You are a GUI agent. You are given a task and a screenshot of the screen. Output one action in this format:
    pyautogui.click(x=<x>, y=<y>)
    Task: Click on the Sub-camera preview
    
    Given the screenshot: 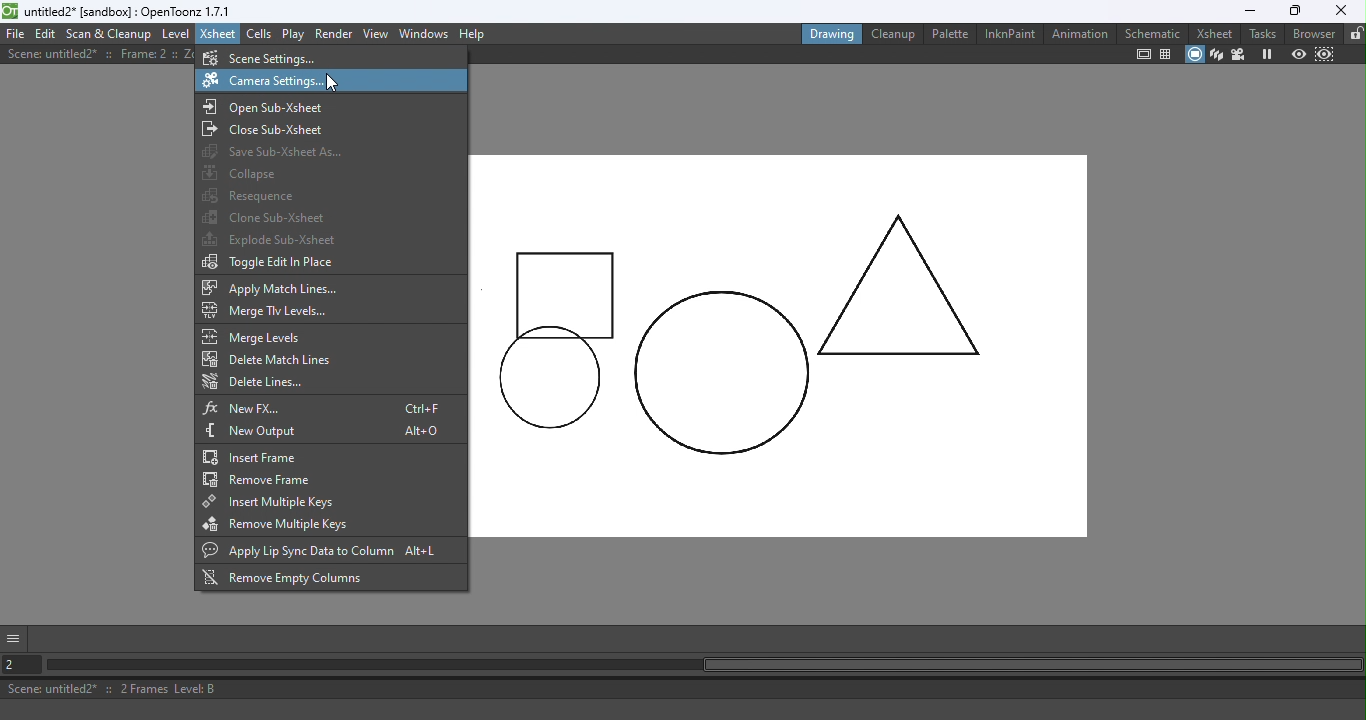 What is the action you would take?
    pyautogui.click(x=1323, y=55)
    